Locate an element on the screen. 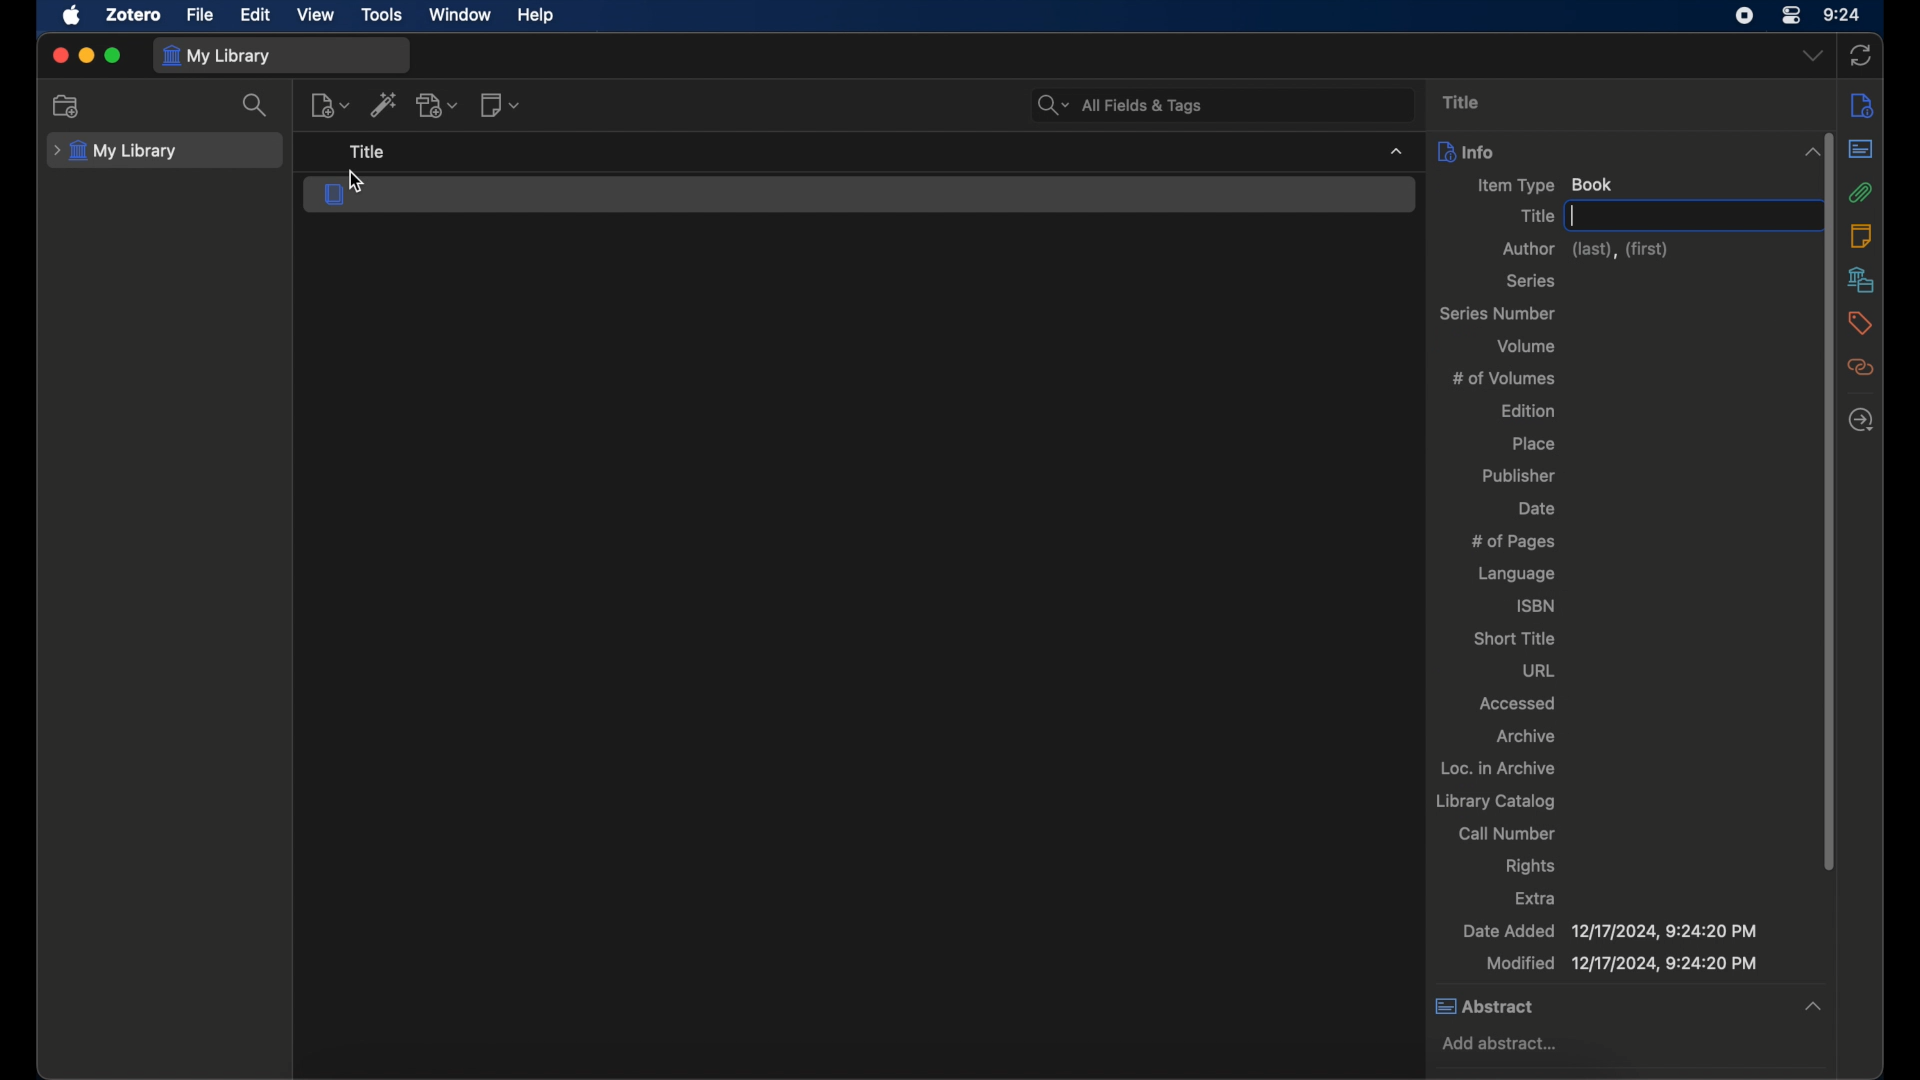  info is located at coordinates (1465, 151).